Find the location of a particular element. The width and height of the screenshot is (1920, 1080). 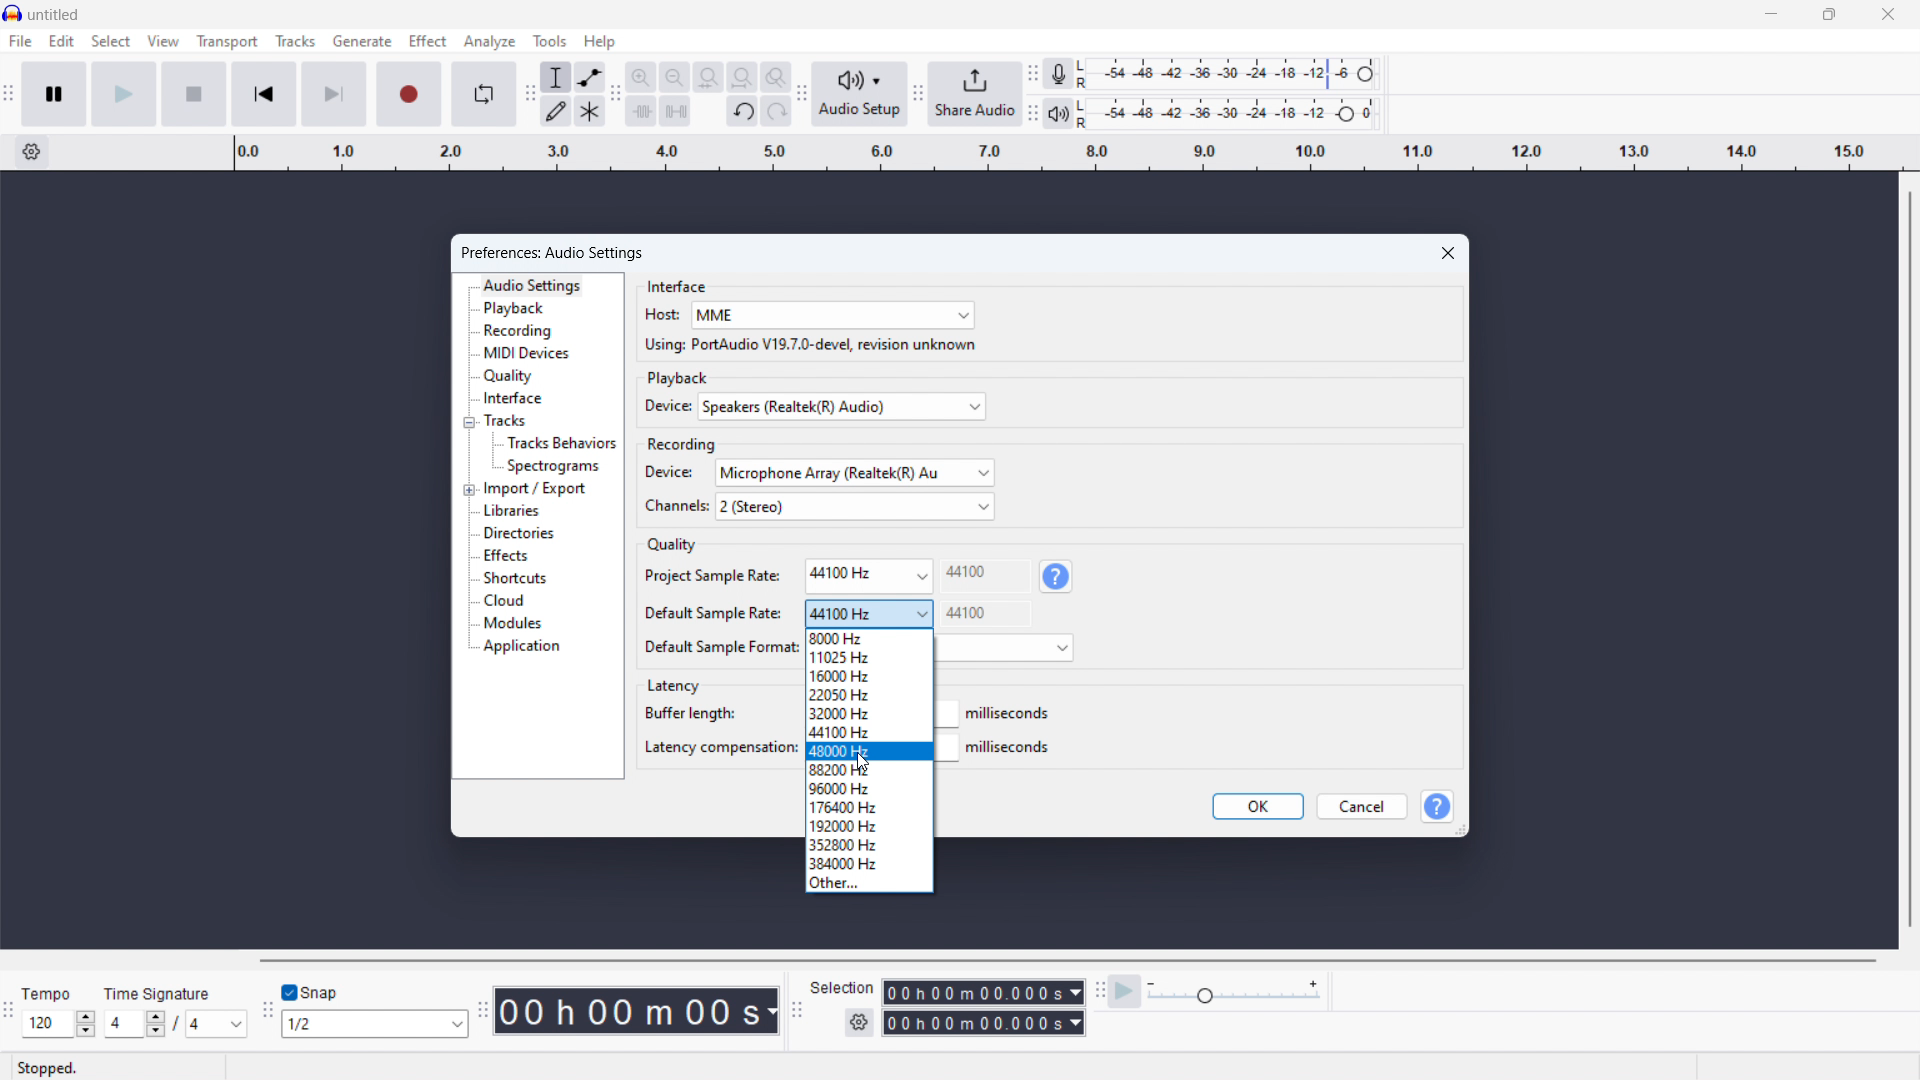

Default sample format is located at coordinates (718, 646).